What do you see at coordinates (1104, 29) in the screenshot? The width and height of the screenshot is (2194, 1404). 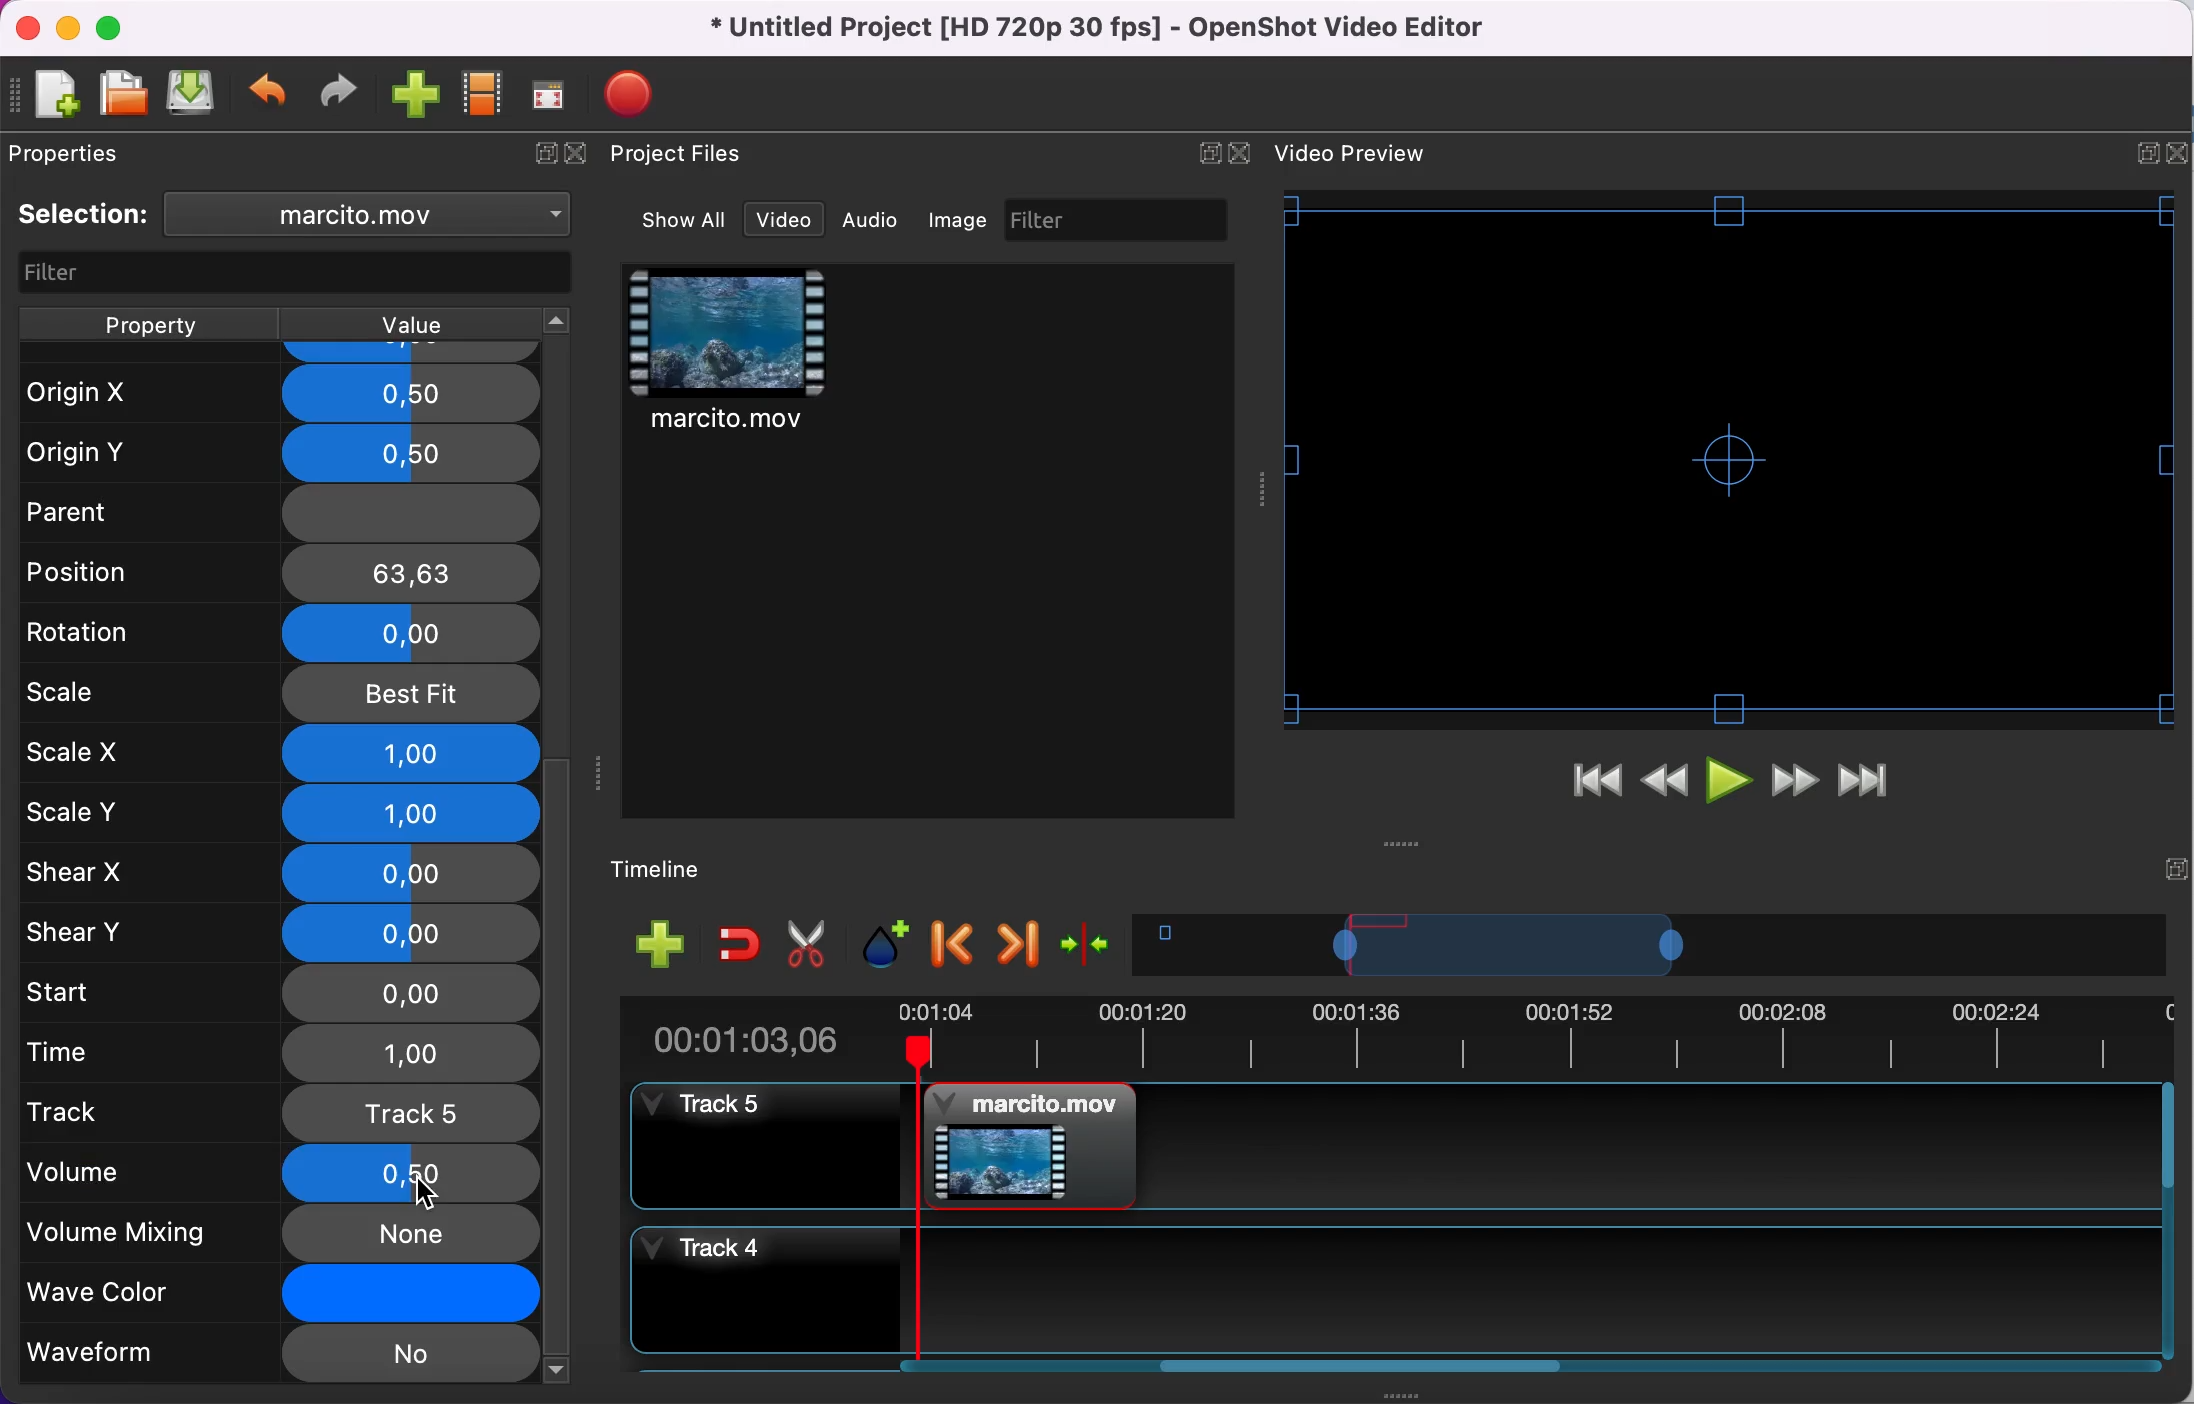 I see `title` at bounding box center [1104, 29].